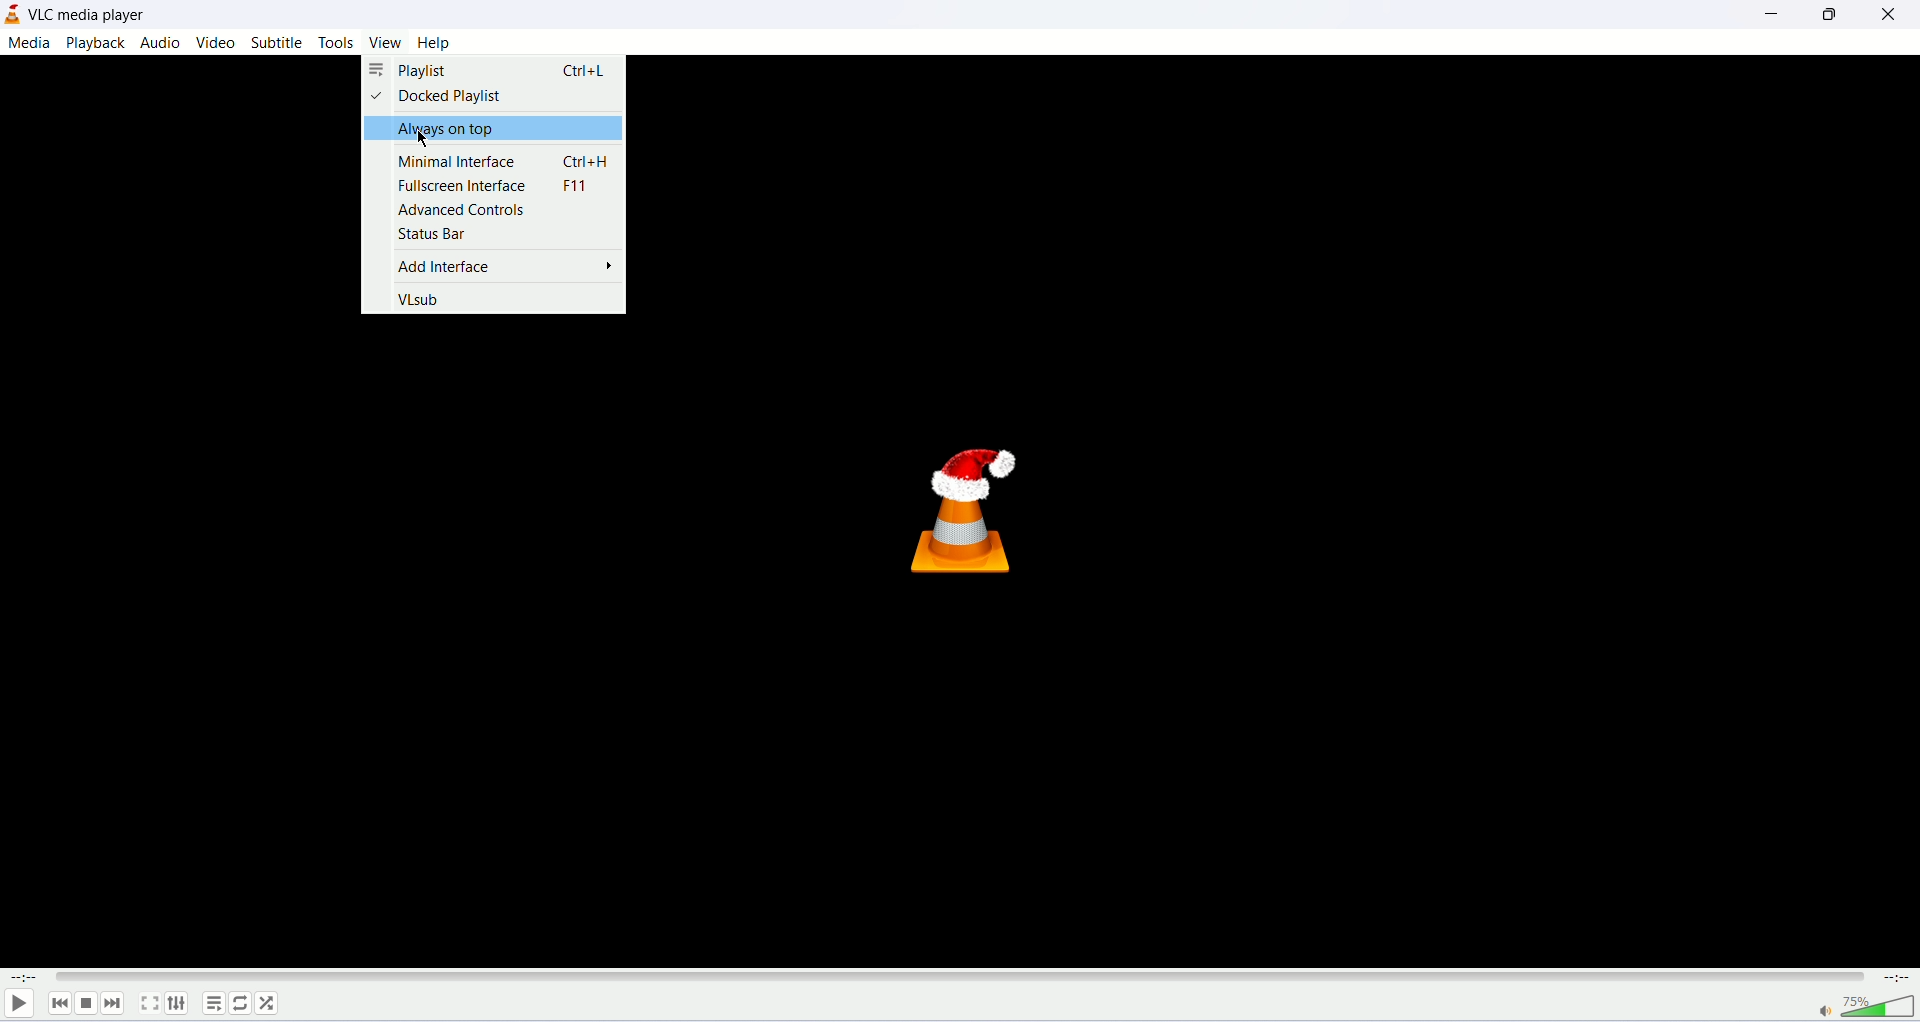 The width and height of the screenshot is (1920, 1022). I want to click on stop, so click(85, 1003).